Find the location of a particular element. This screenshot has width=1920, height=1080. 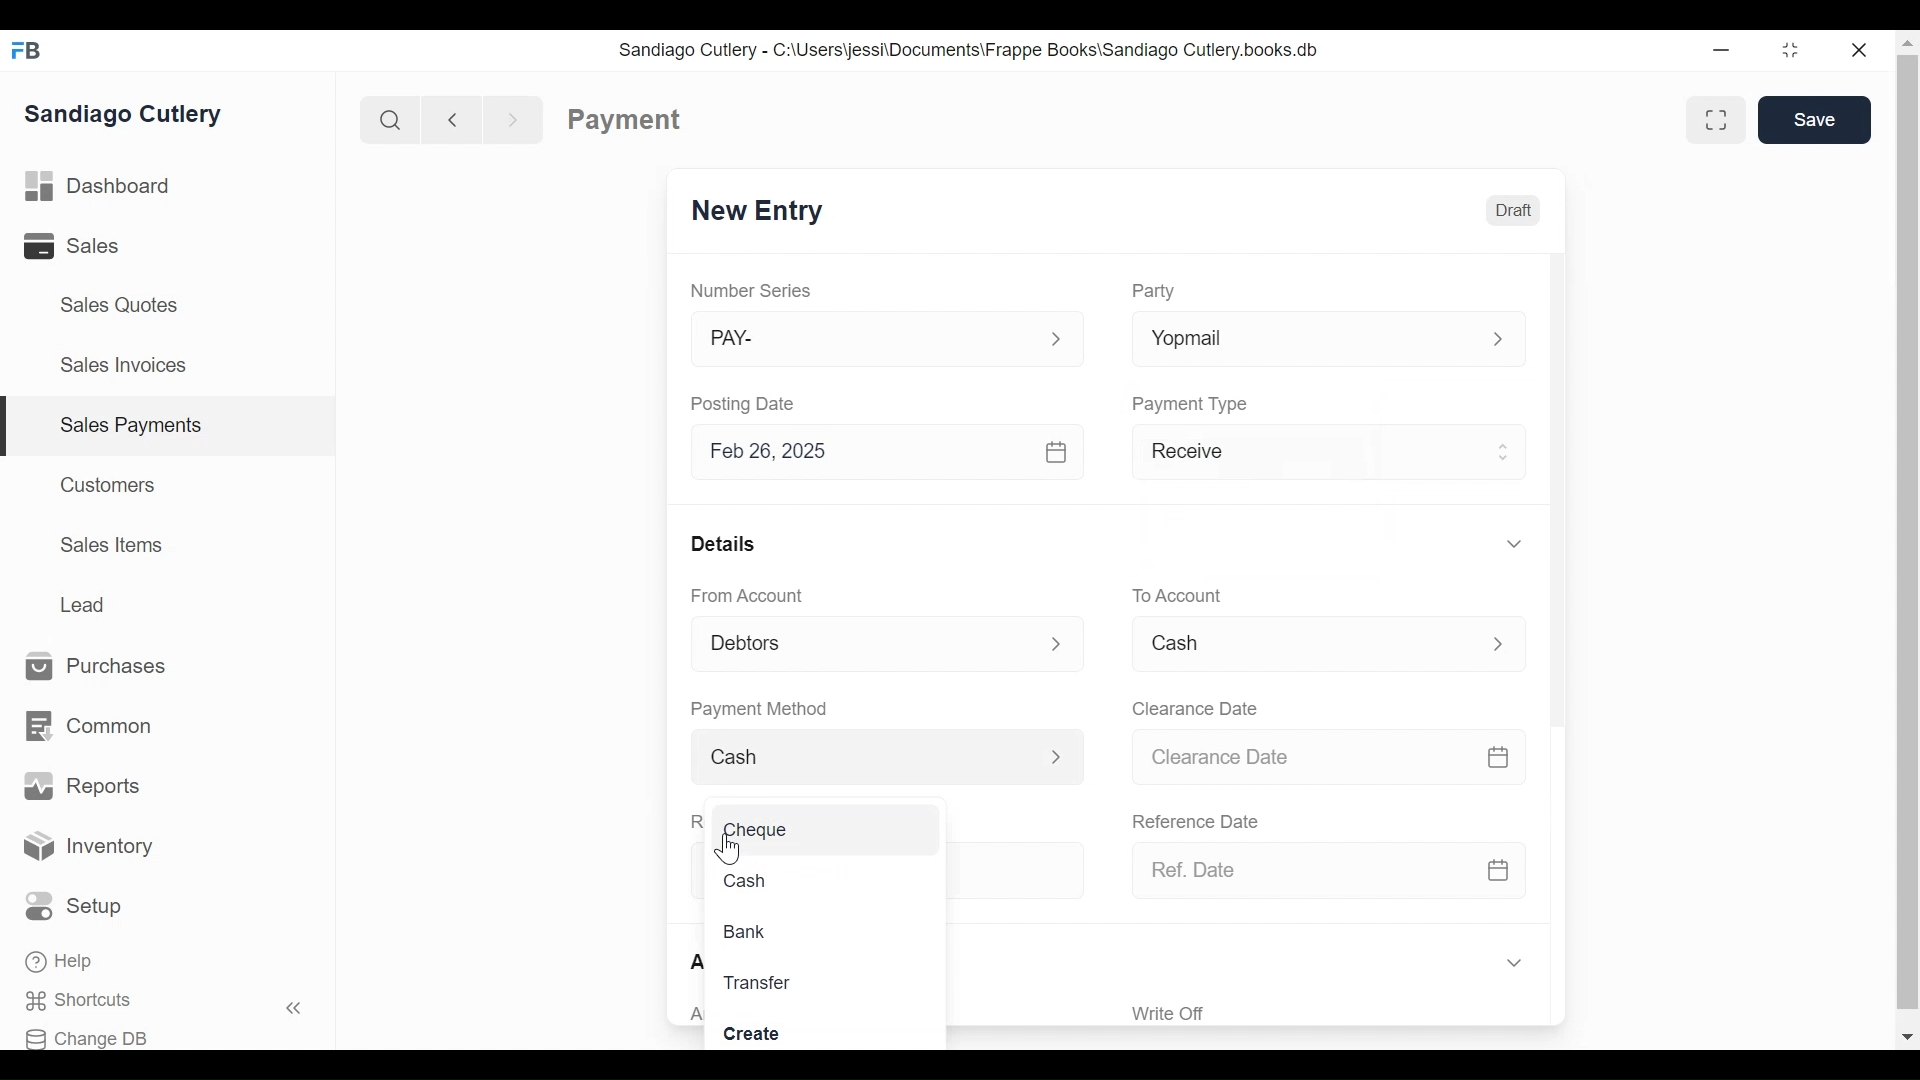

Vertical Scroll bar is located at coordinates (1561, 493).